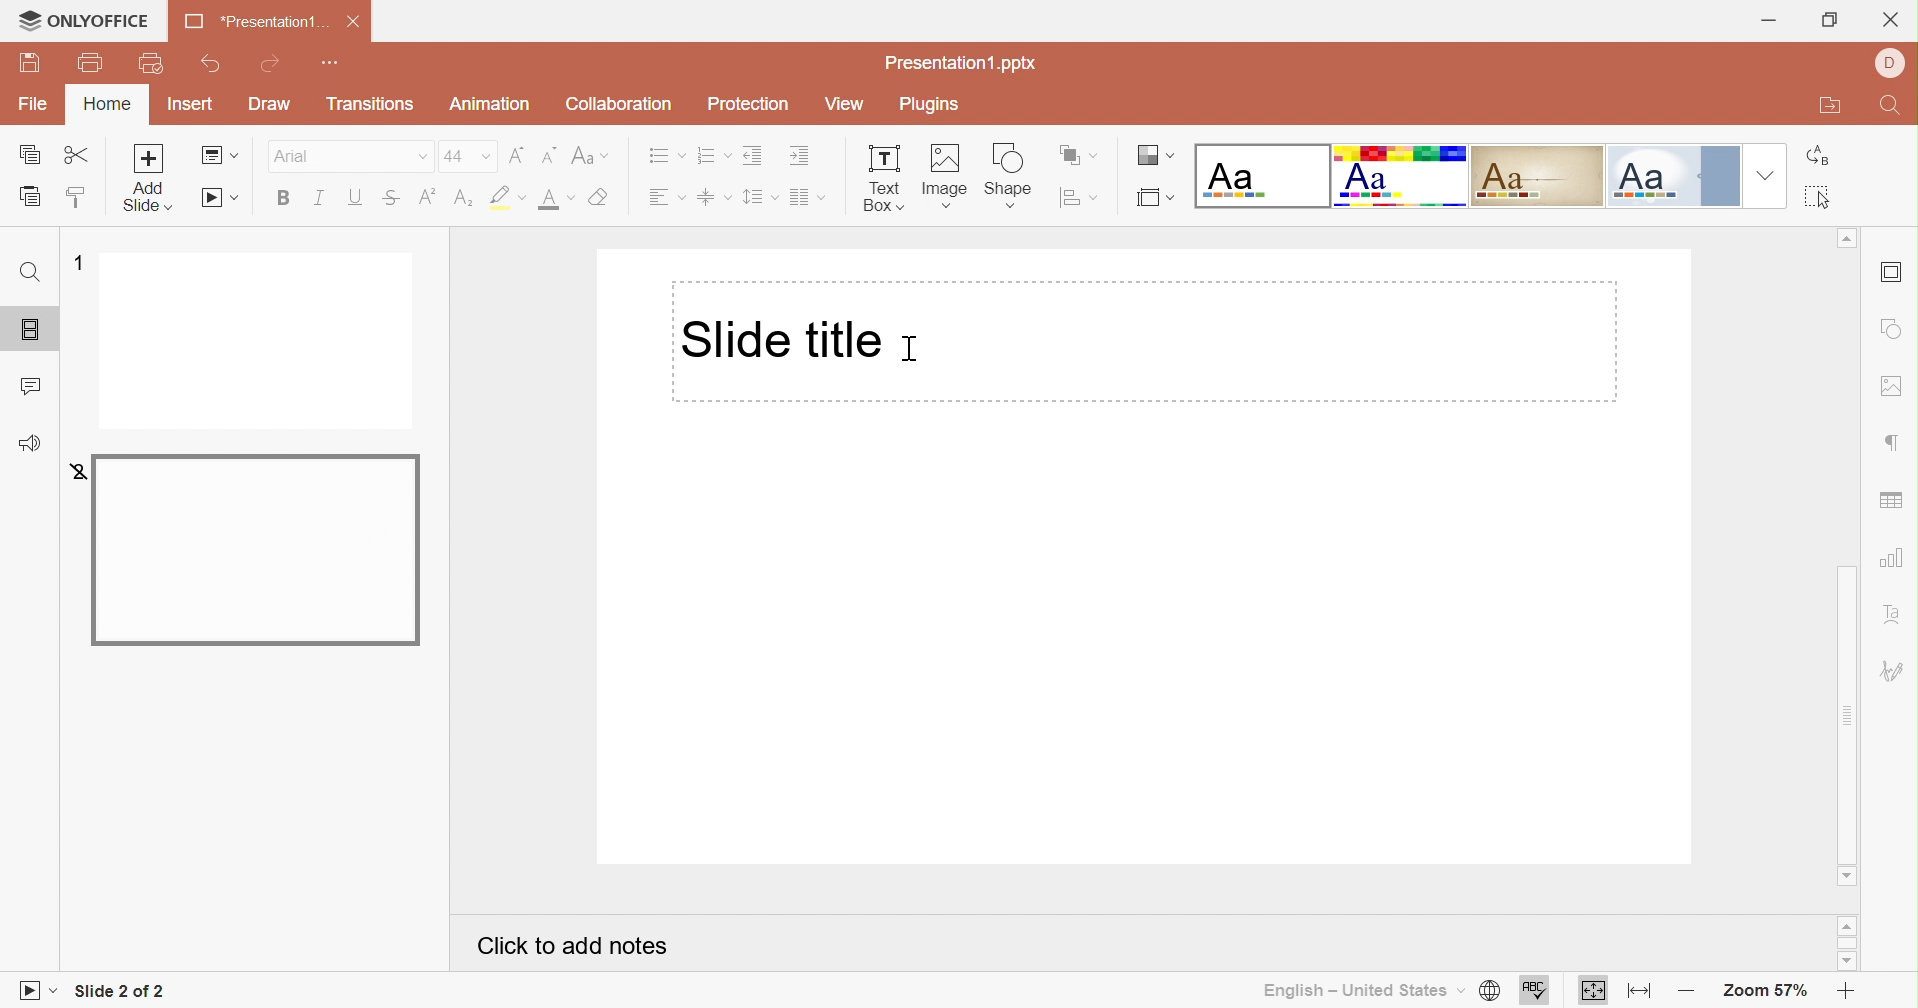 The width and height of the screenshot is (1918, 1008). What do you see at coordinates (389, 198) in the screenshot?
I see `Strikethrough` at bounding box center [389, 198].